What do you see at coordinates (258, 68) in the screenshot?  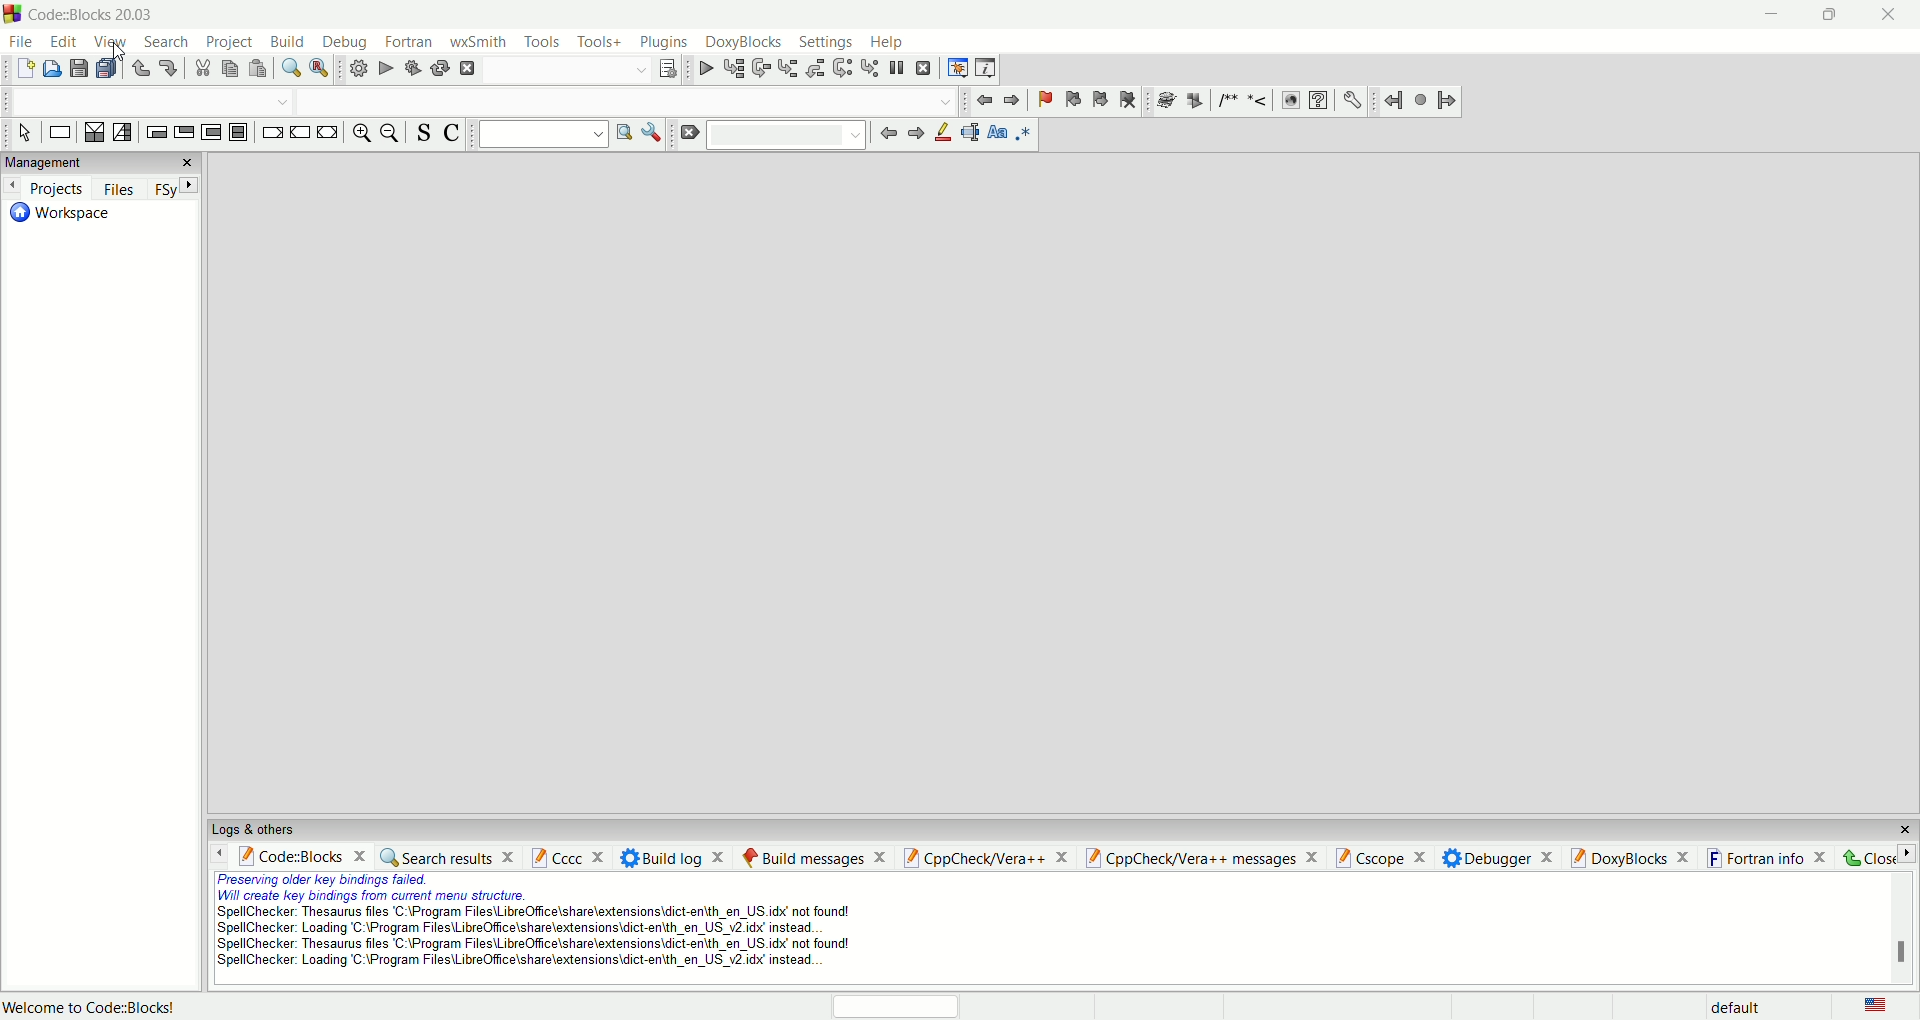 I see `paste` at bounding box center [258, 68].